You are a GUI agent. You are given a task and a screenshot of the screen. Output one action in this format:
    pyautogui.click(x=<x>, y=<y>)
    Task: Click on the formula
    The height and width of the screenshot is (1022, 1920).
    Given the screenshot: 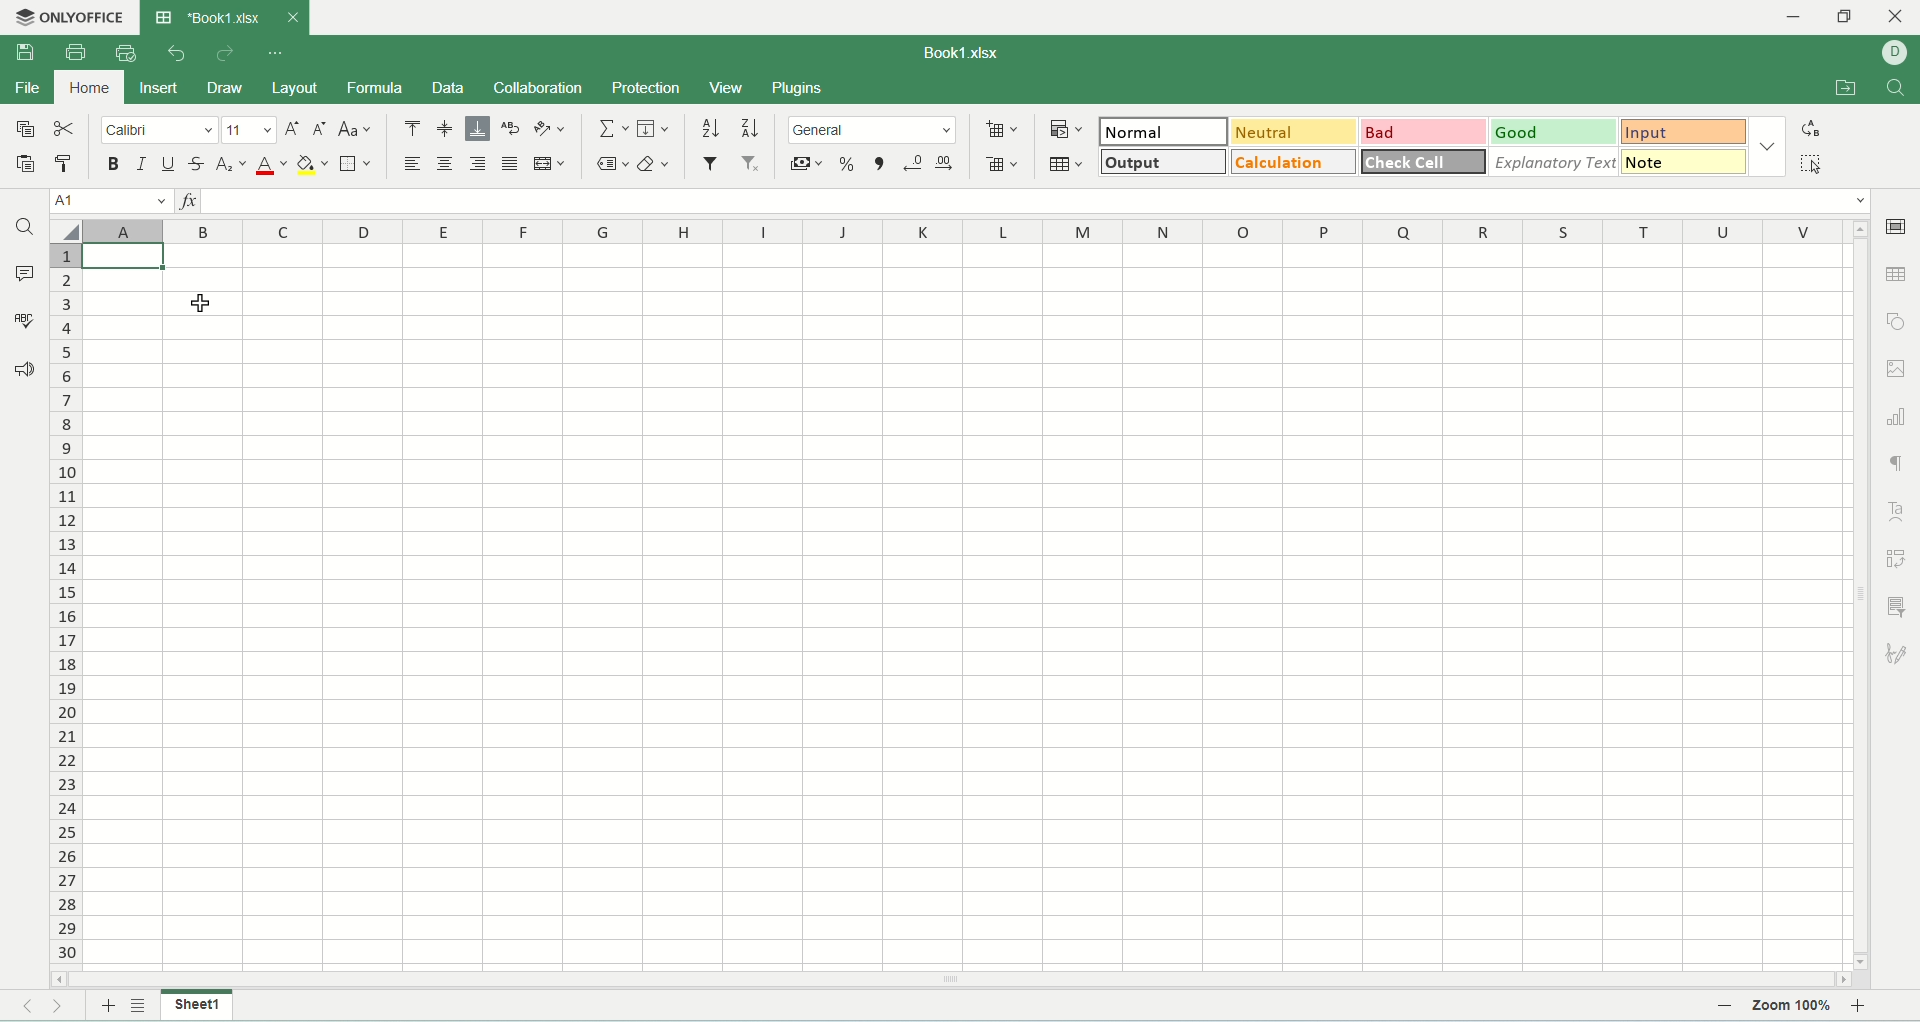 What is the action you would take?
    pyautogui.click(x=372, y=88)
    